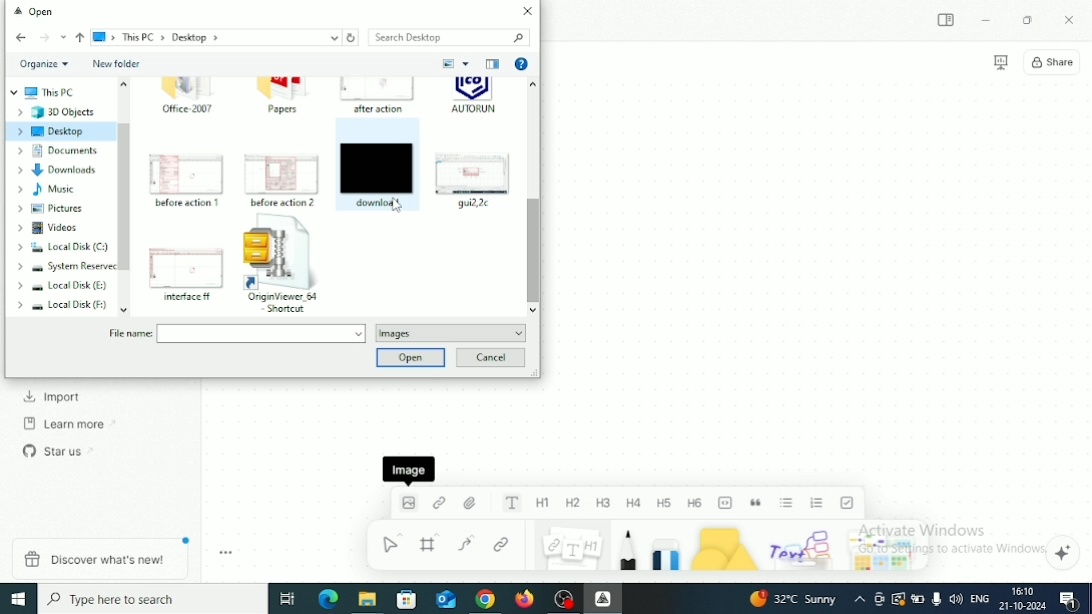  What do you see at coordinates (53, 397) in the screenshot?
I see `Import` at bounding box center [53, 397].